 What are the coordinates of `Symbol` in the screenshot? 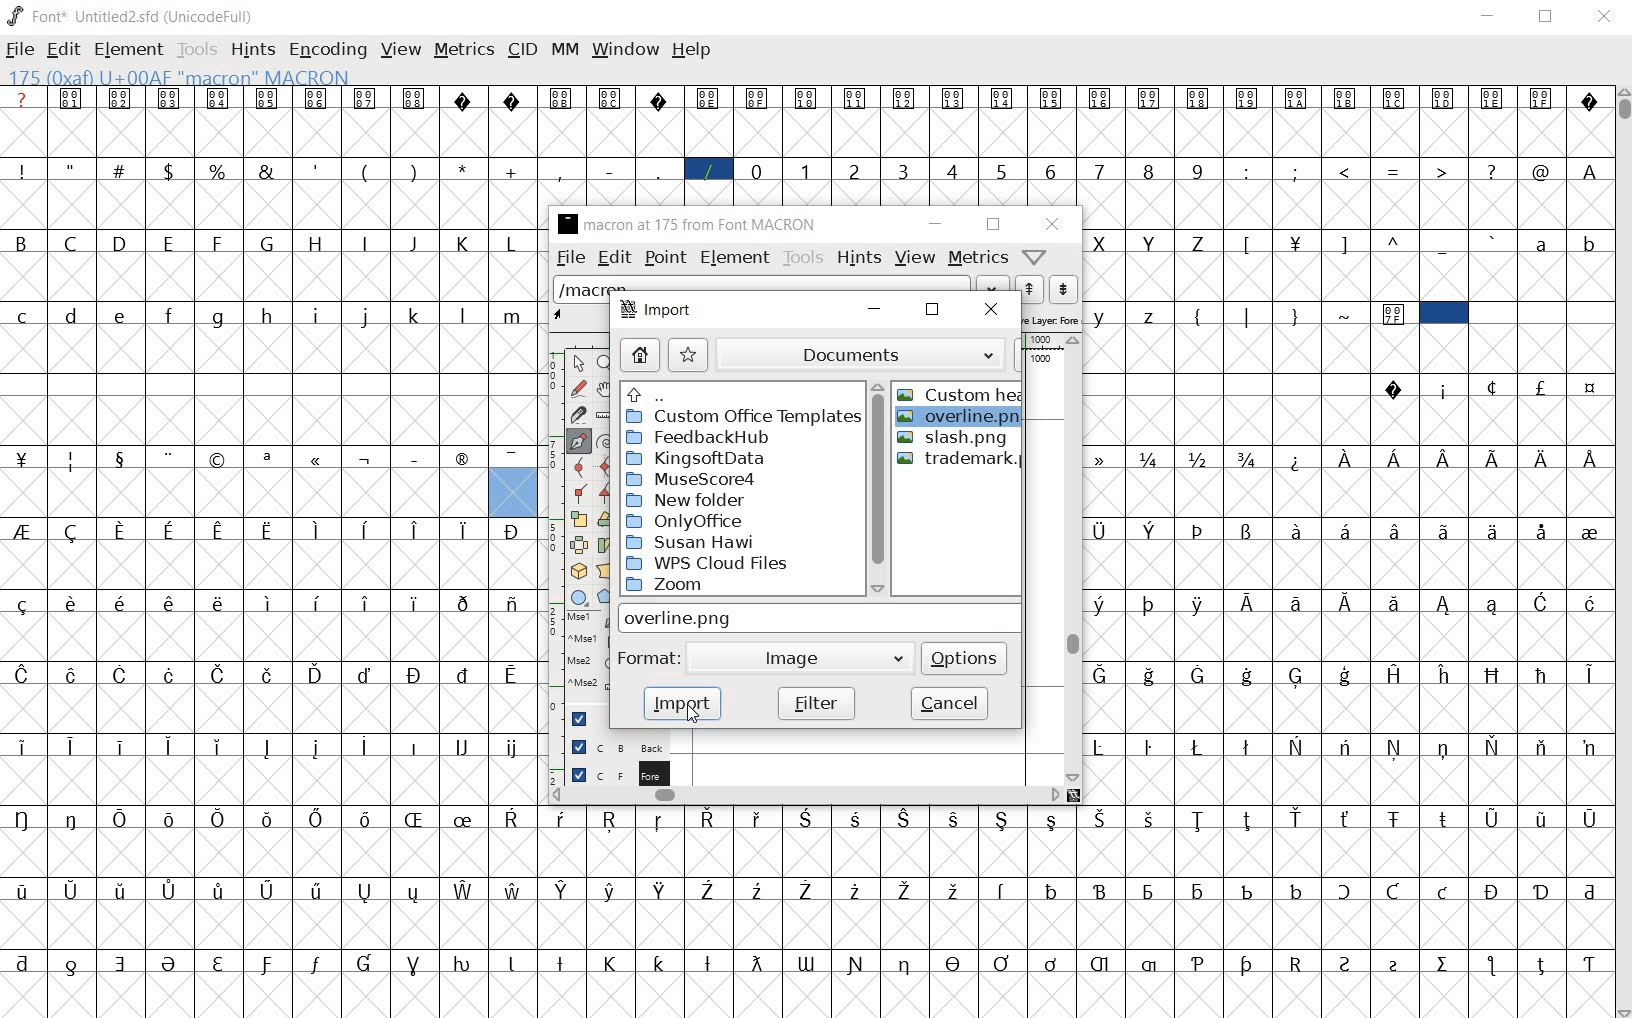 It's located at (1200, 819).